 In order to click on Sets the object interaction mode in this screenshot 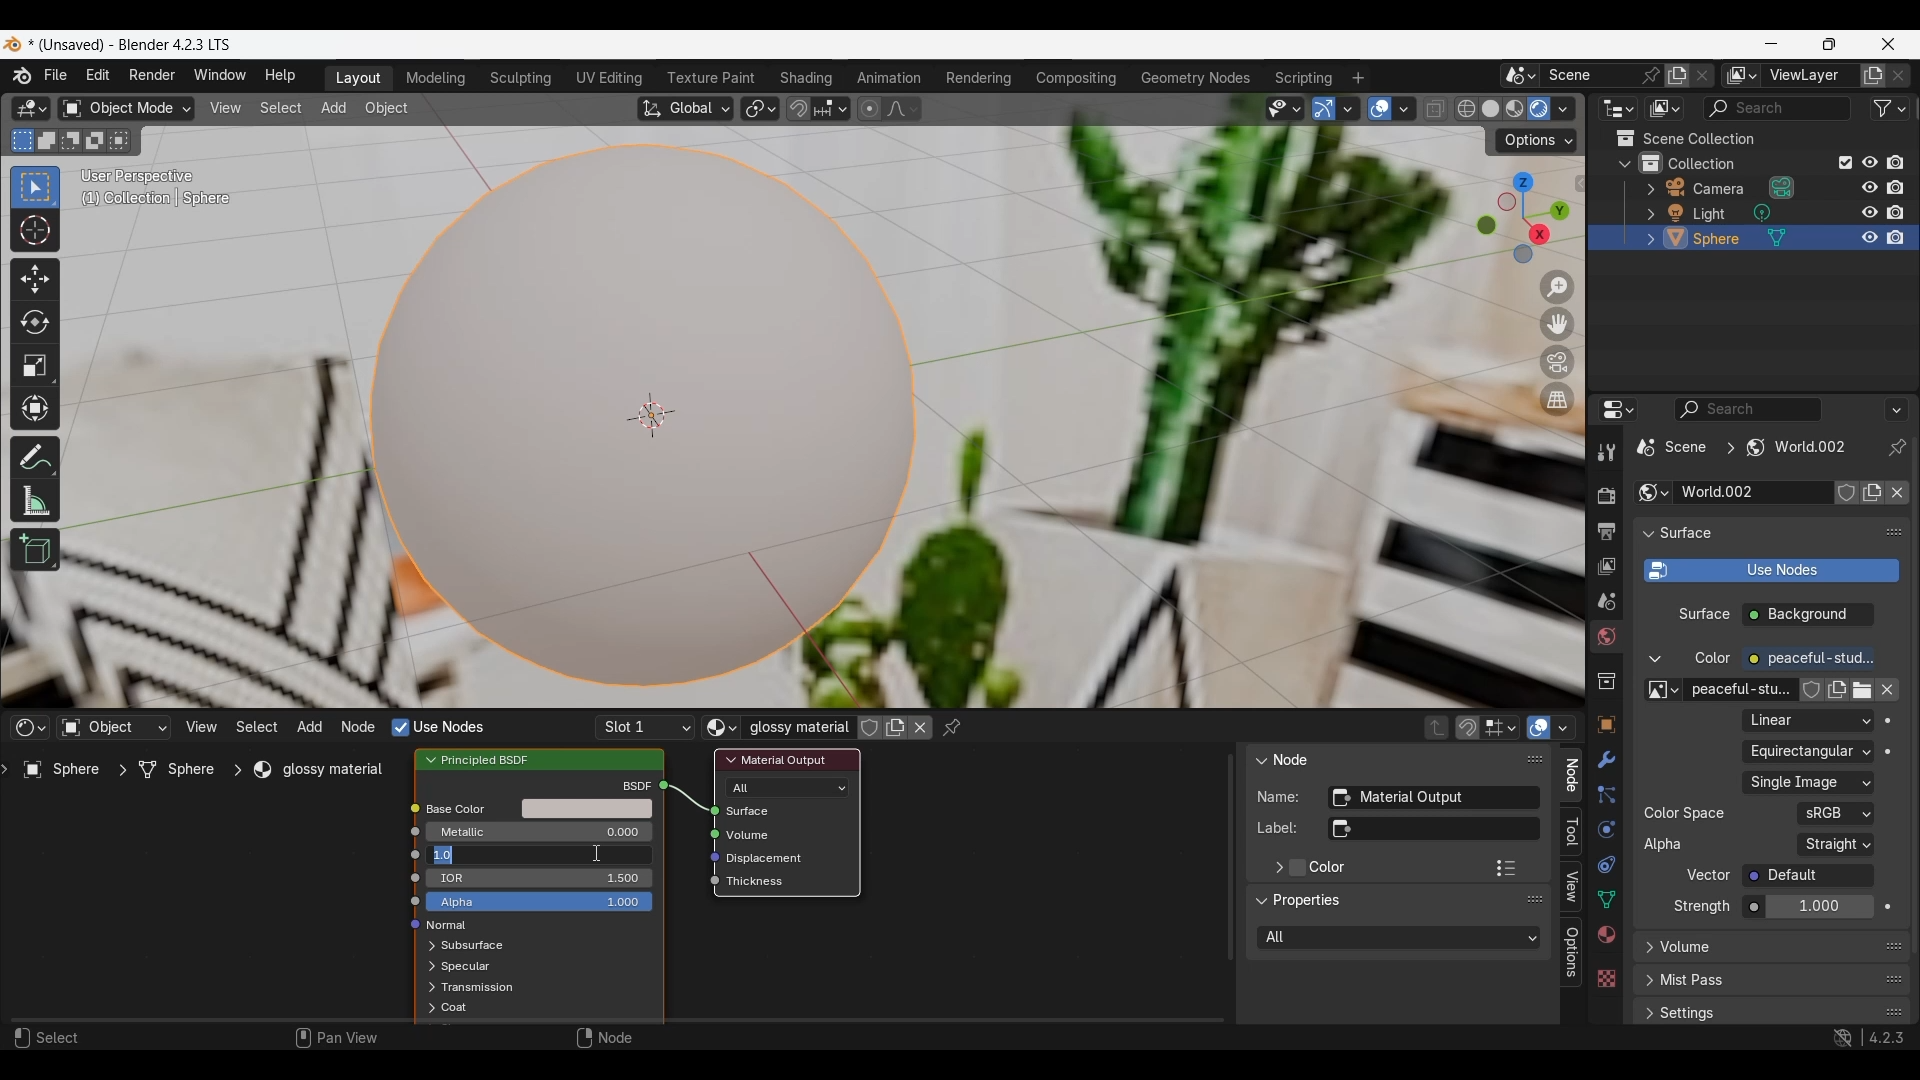, I will do `click(126, 108)`.